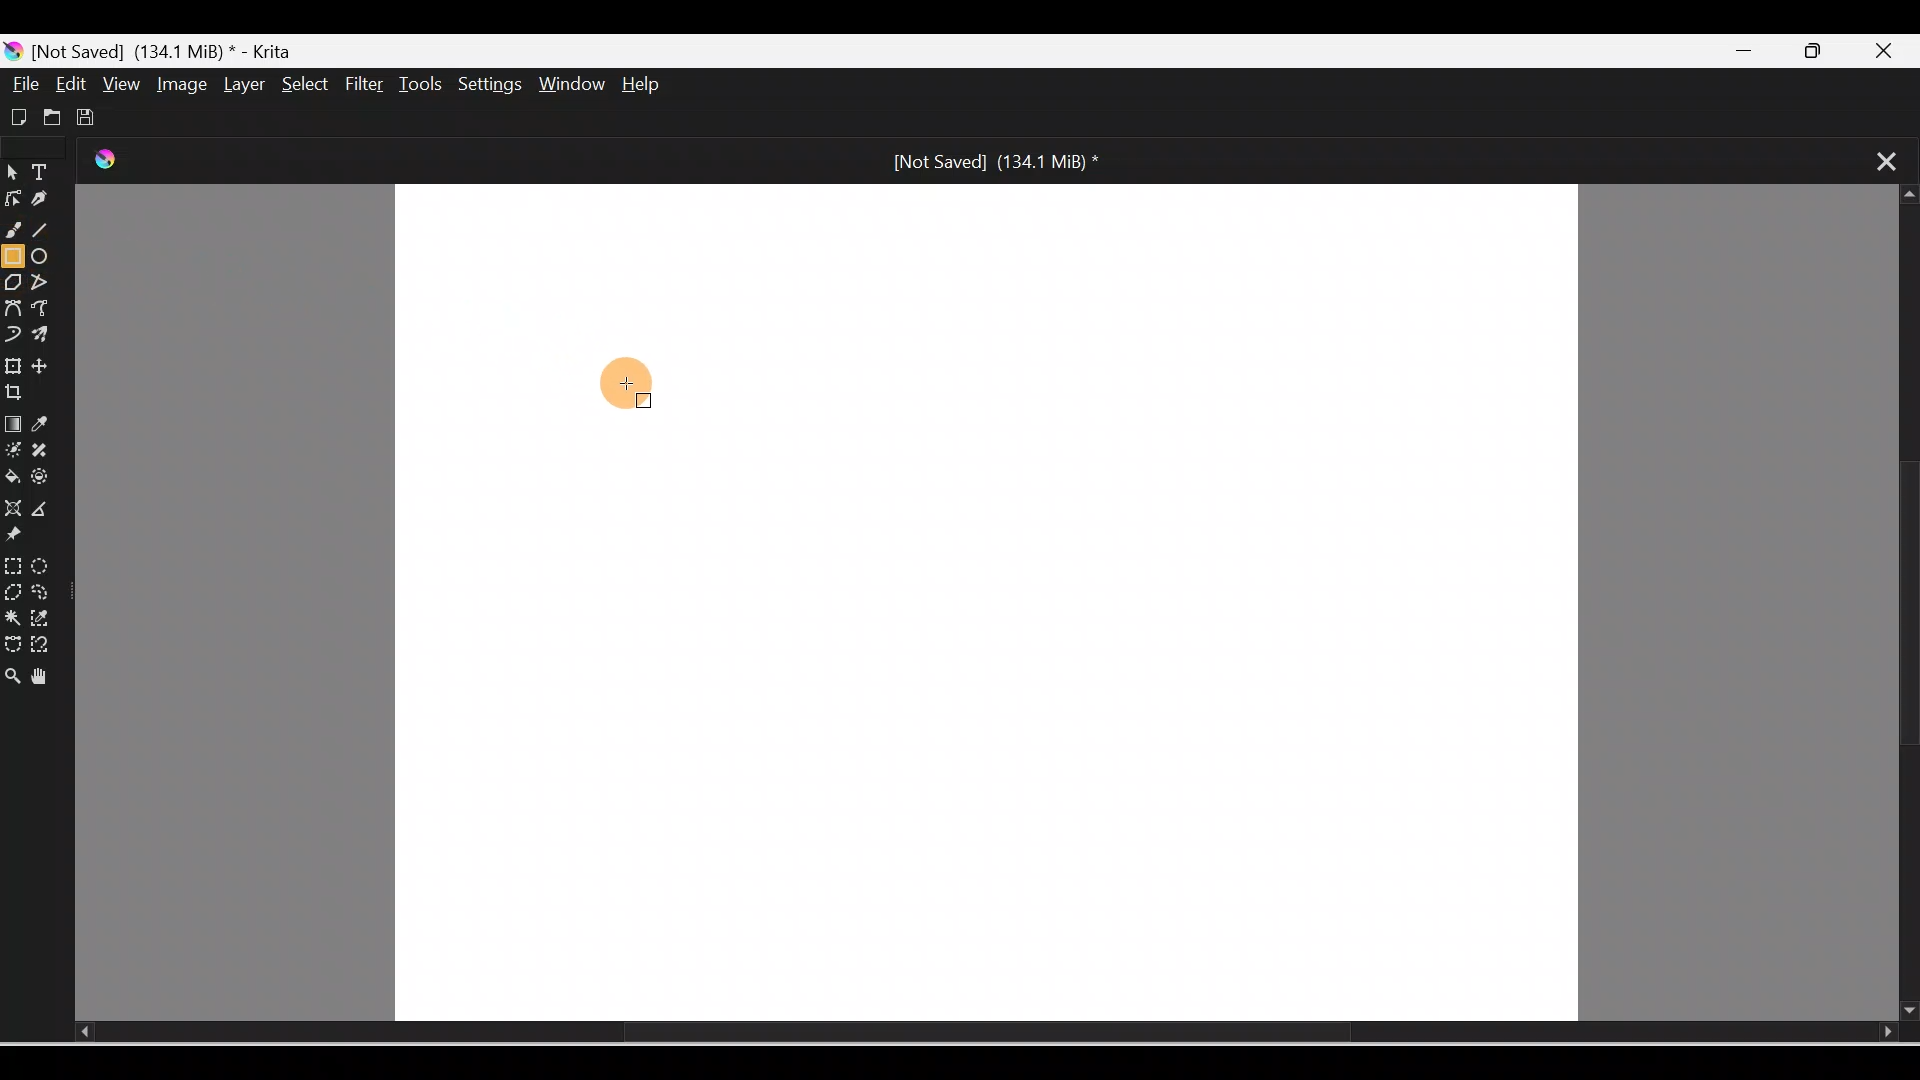  Describe the element at coordinates (424, 84) in the screenshot. I see `Tools` at that location.